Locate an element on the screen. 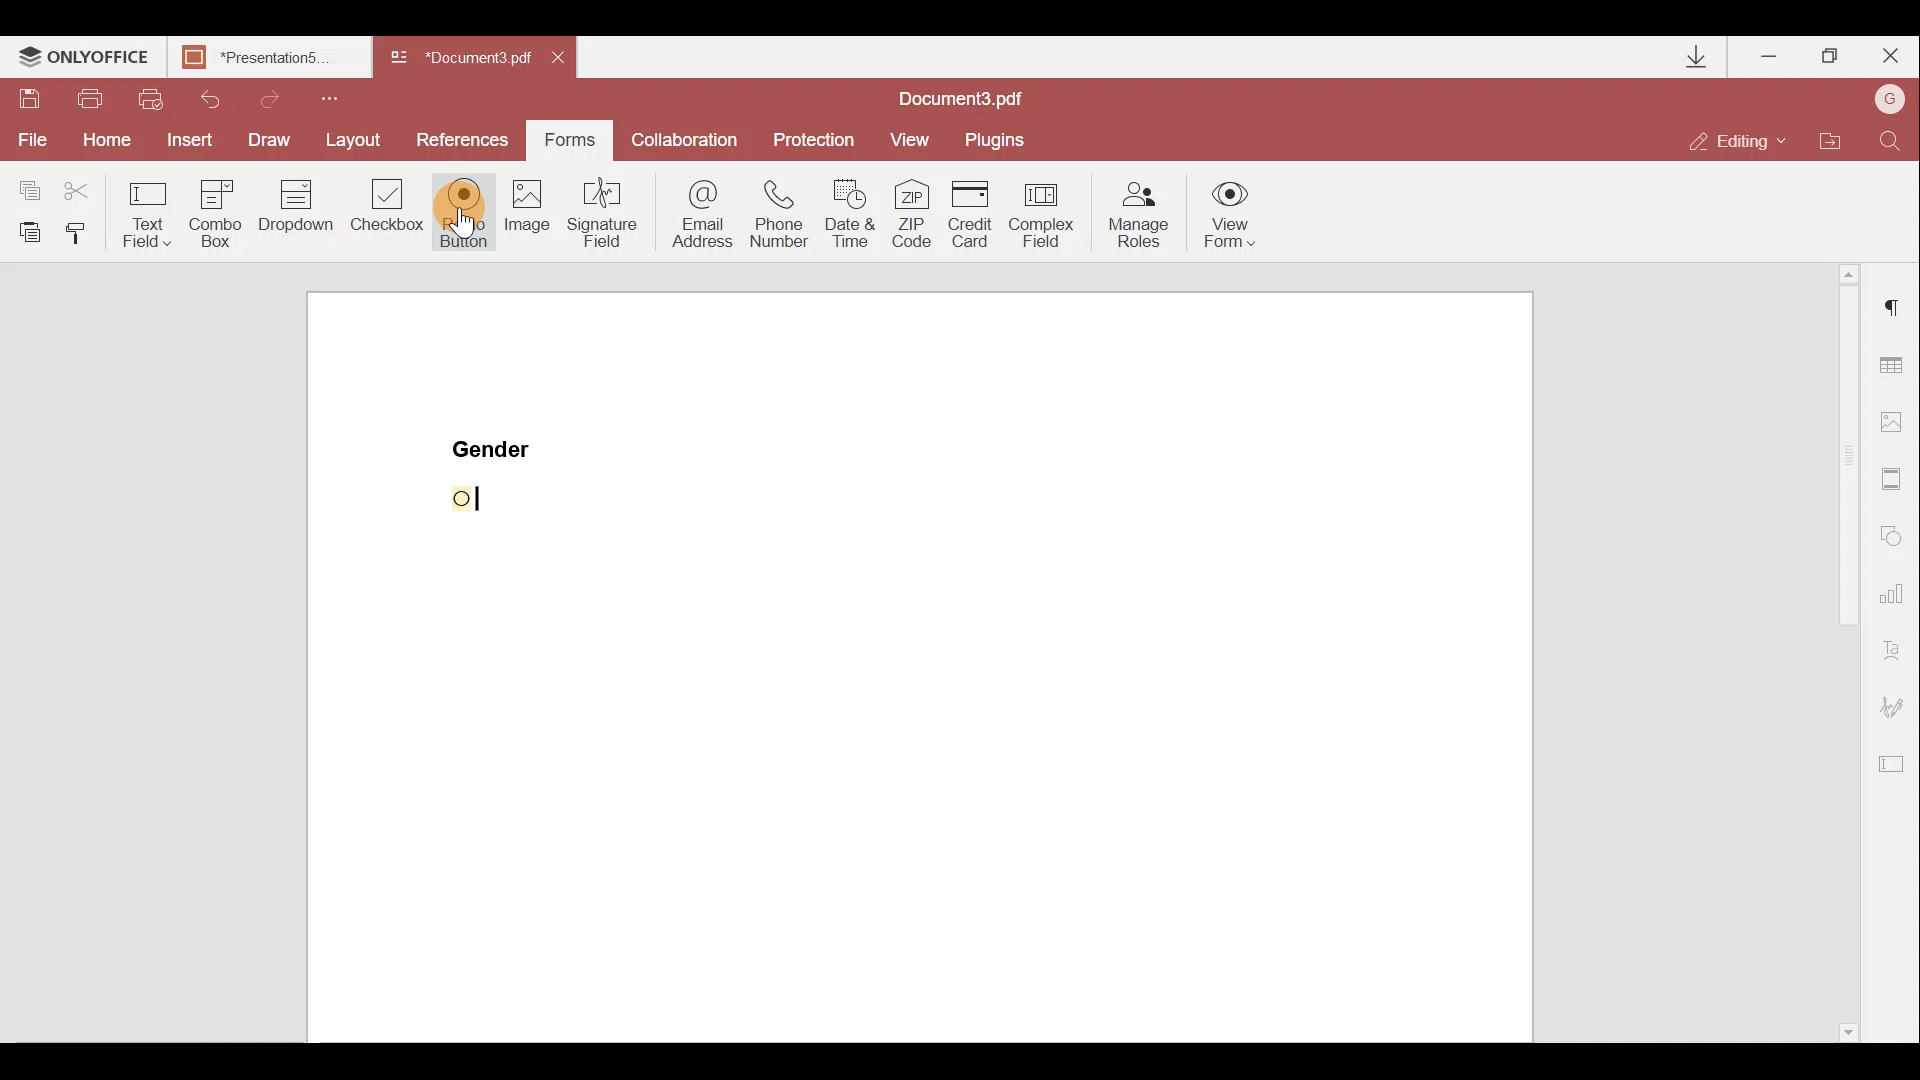 The height and width of the screenshot is (1080, 1920). Phone number is located at coordinates (787, 212).